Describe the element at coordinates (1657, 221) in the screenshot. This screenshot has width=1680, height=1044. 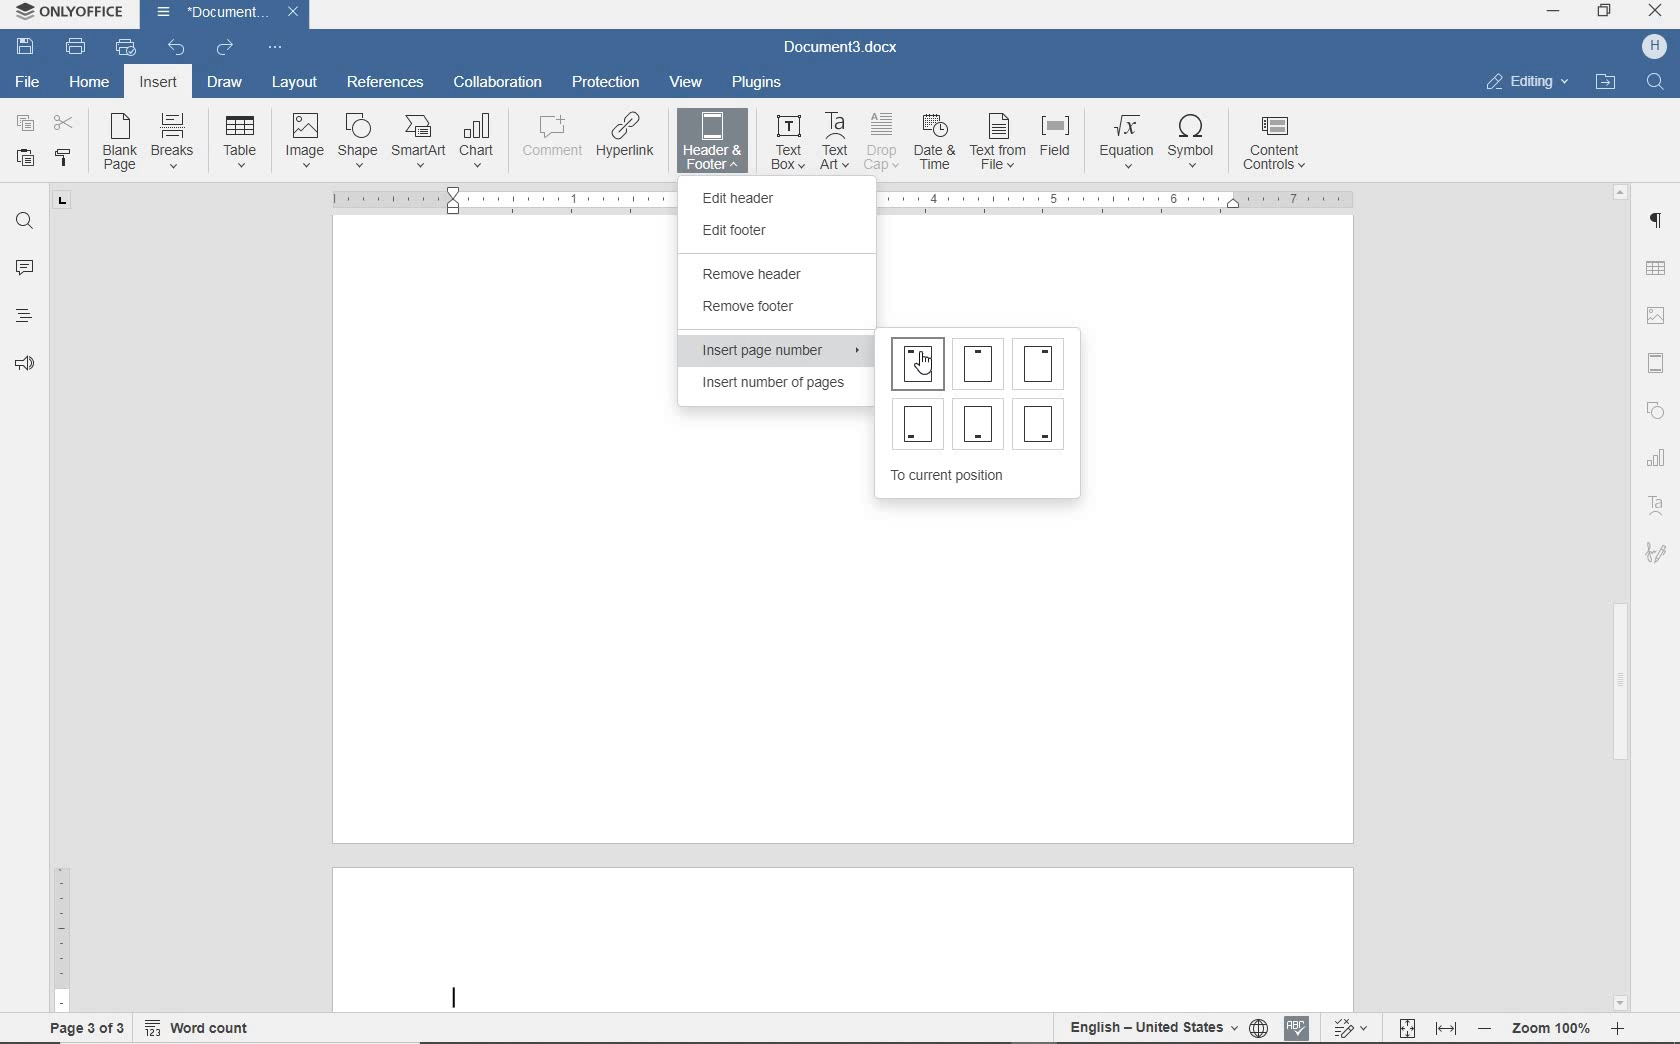
I see `PARAGRAPH SETTINGS` at that location.